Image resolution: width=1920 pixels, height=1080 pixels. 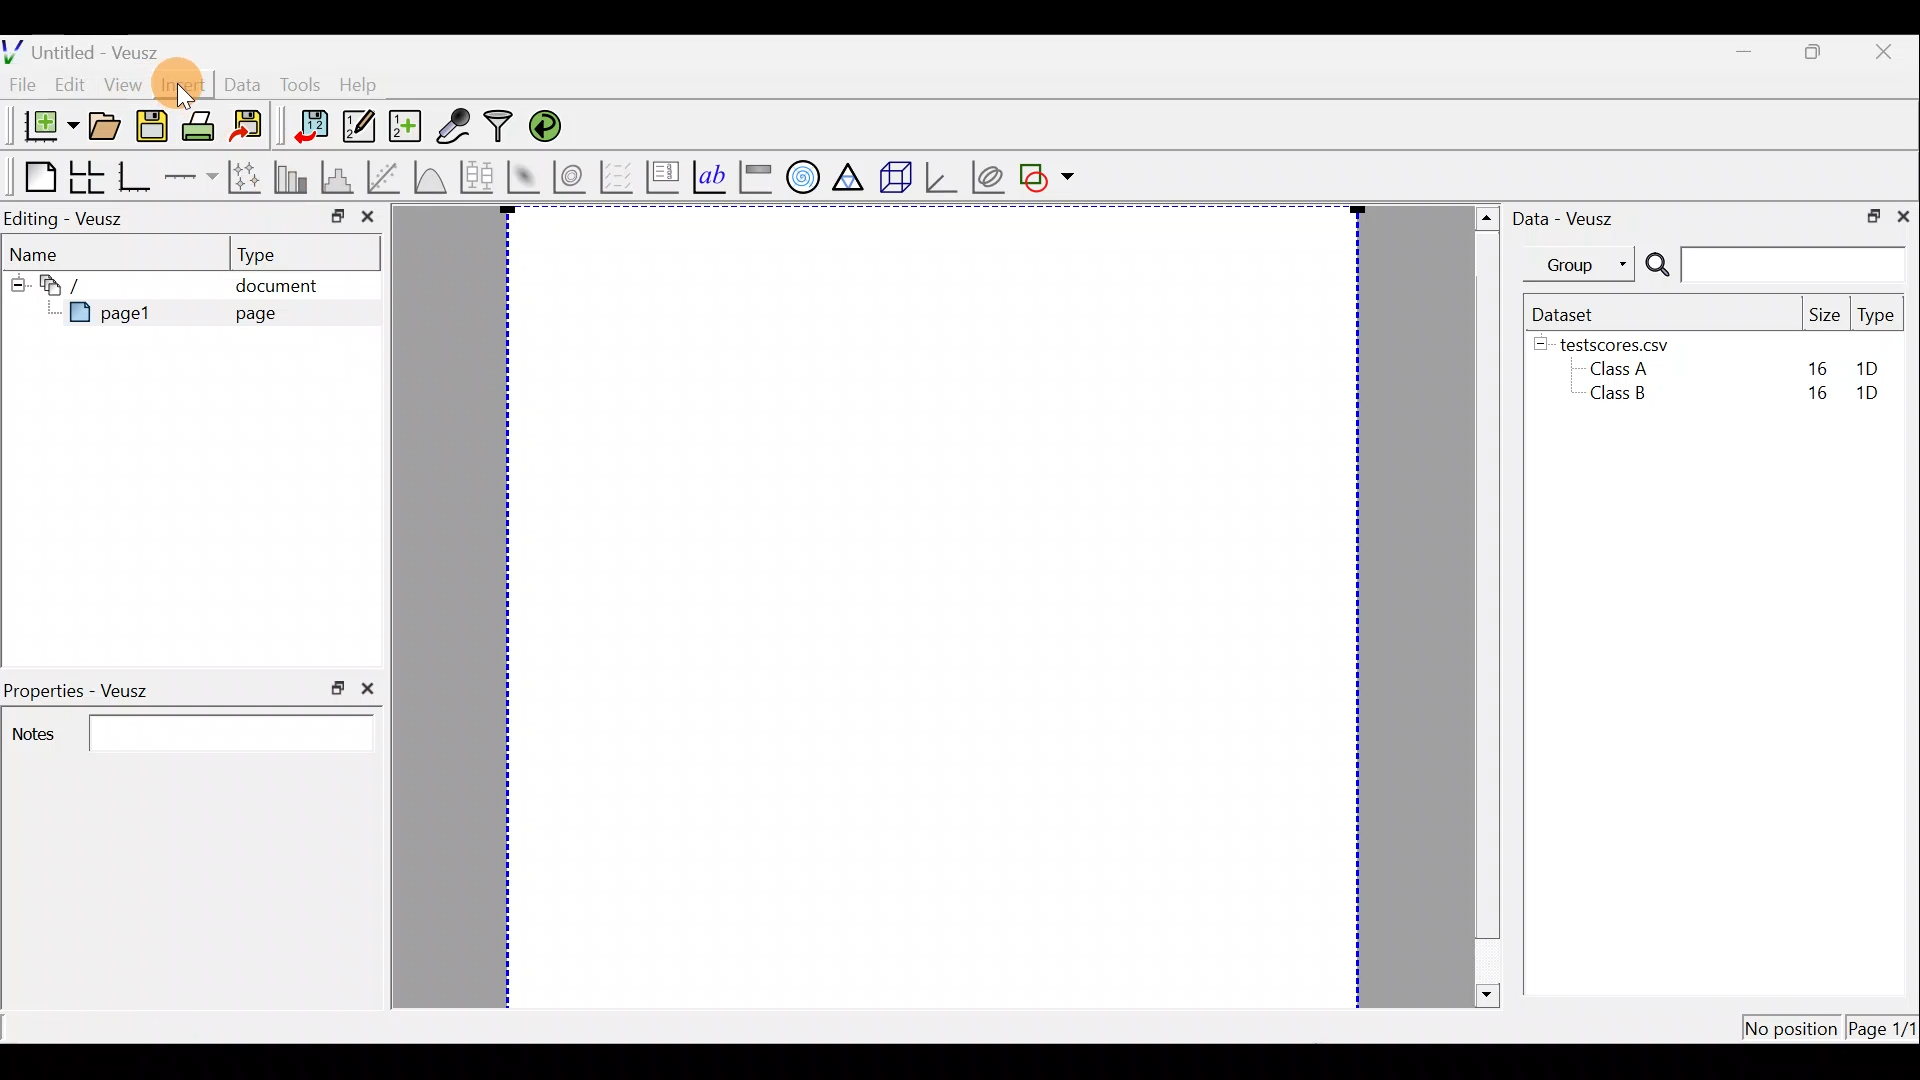 What do you see at coordinates (1775, 266) in the screenshot?
I see `Search bar` at bounding box center [1775, 266].